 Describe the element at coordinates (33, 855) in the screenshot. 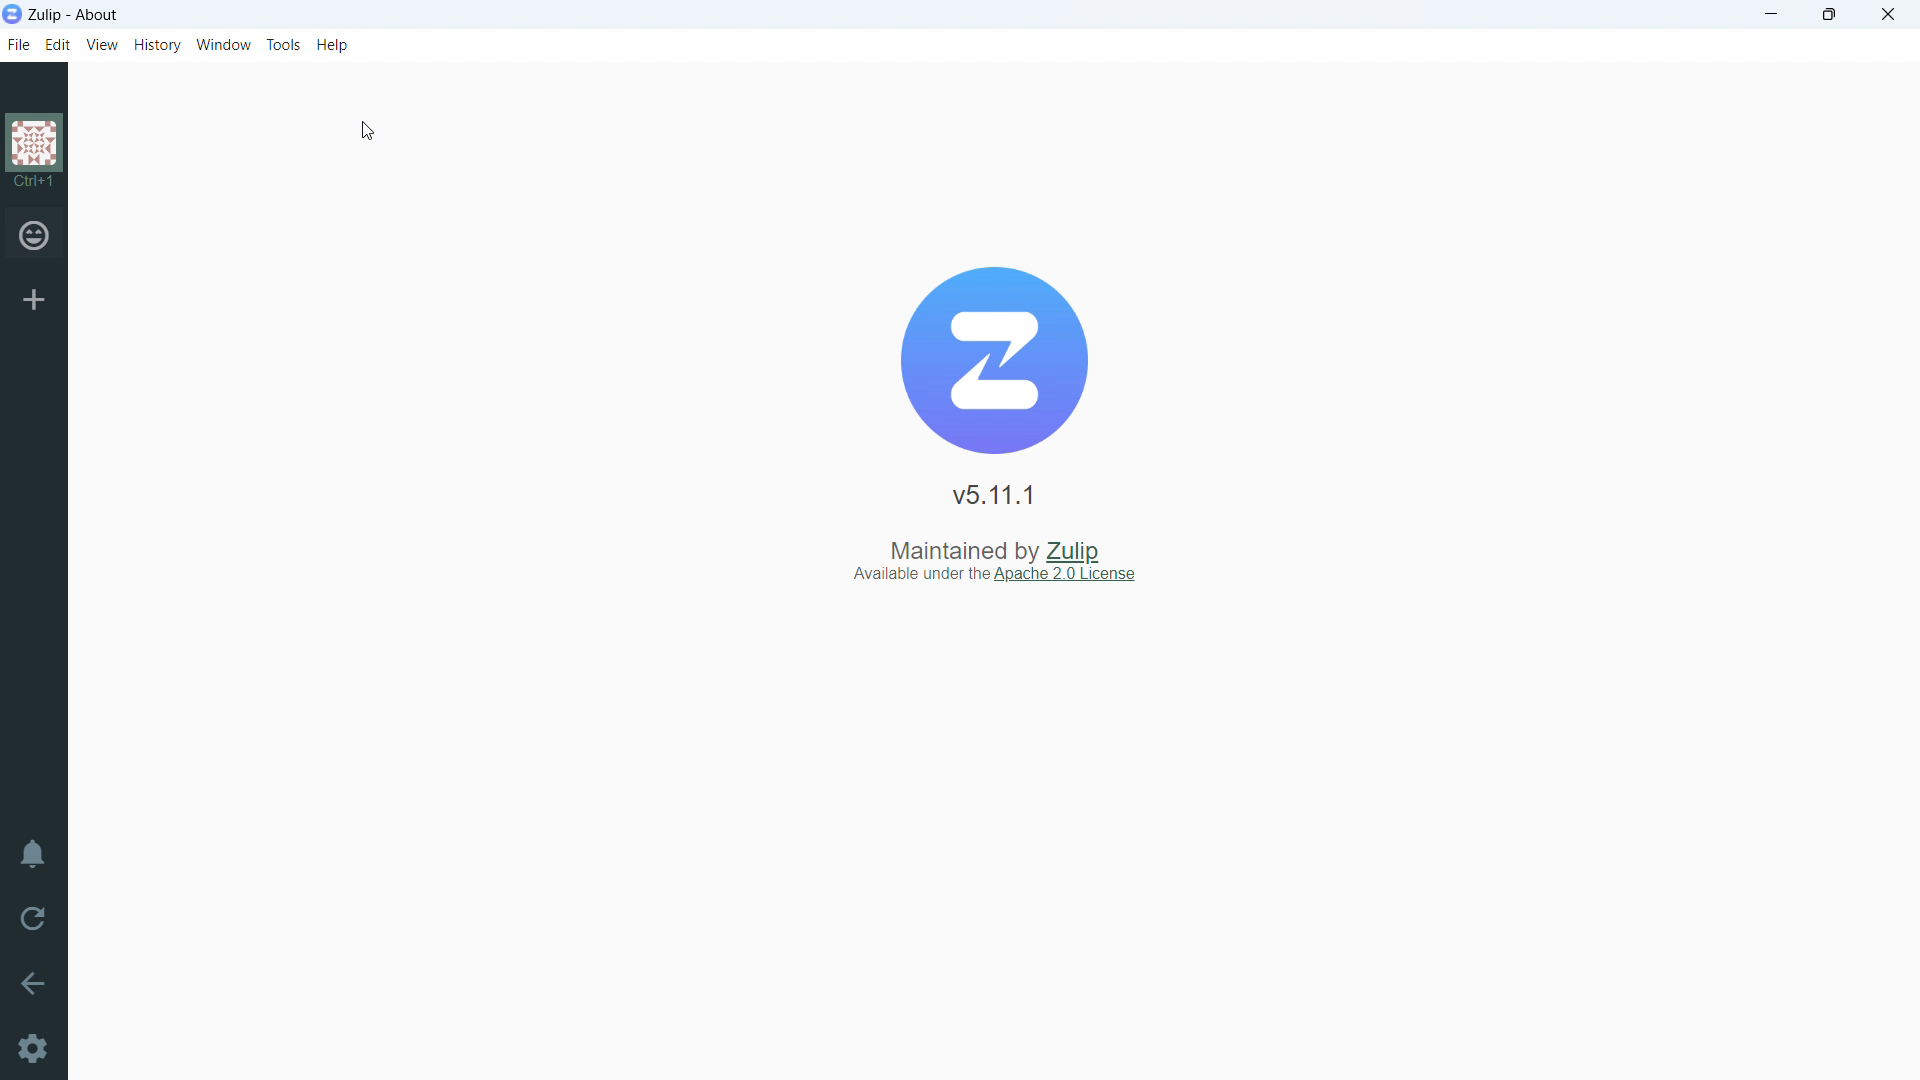

I see `enable do not disturb` at that location.